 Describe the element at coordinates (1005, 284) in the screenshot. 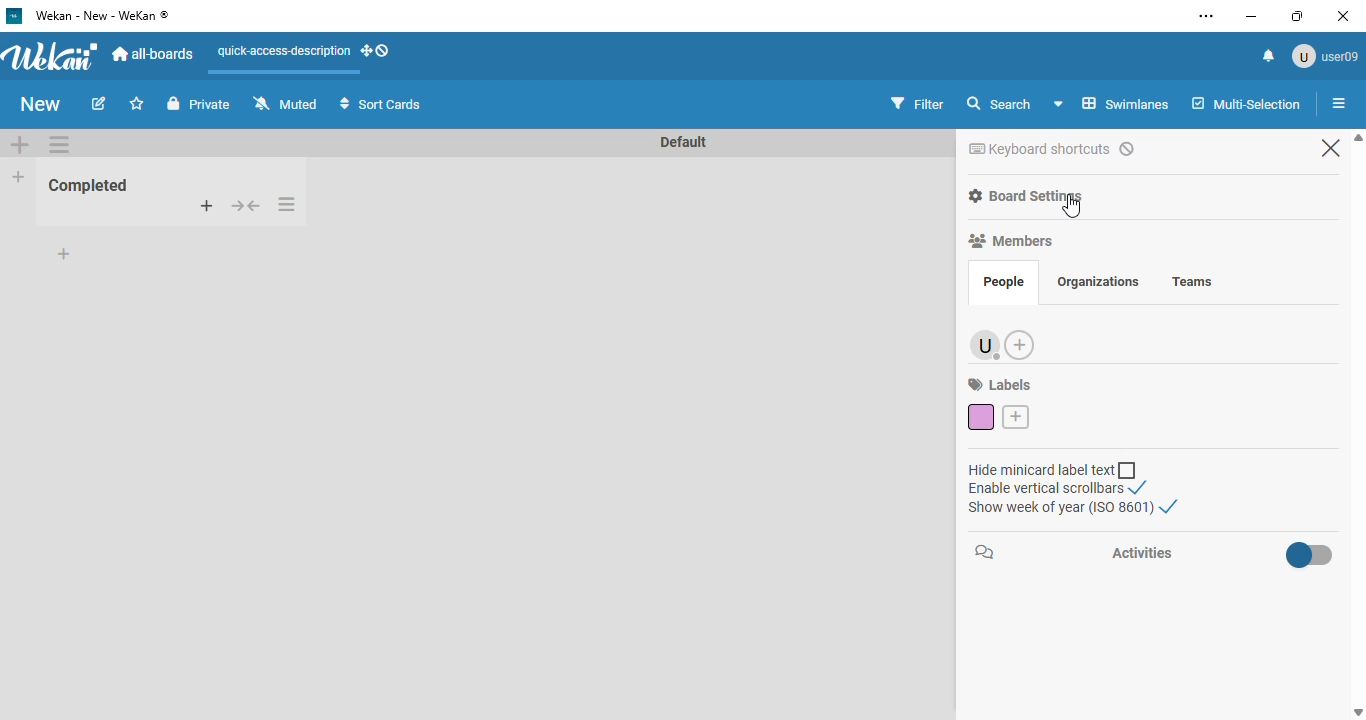

I see `people` at that location.